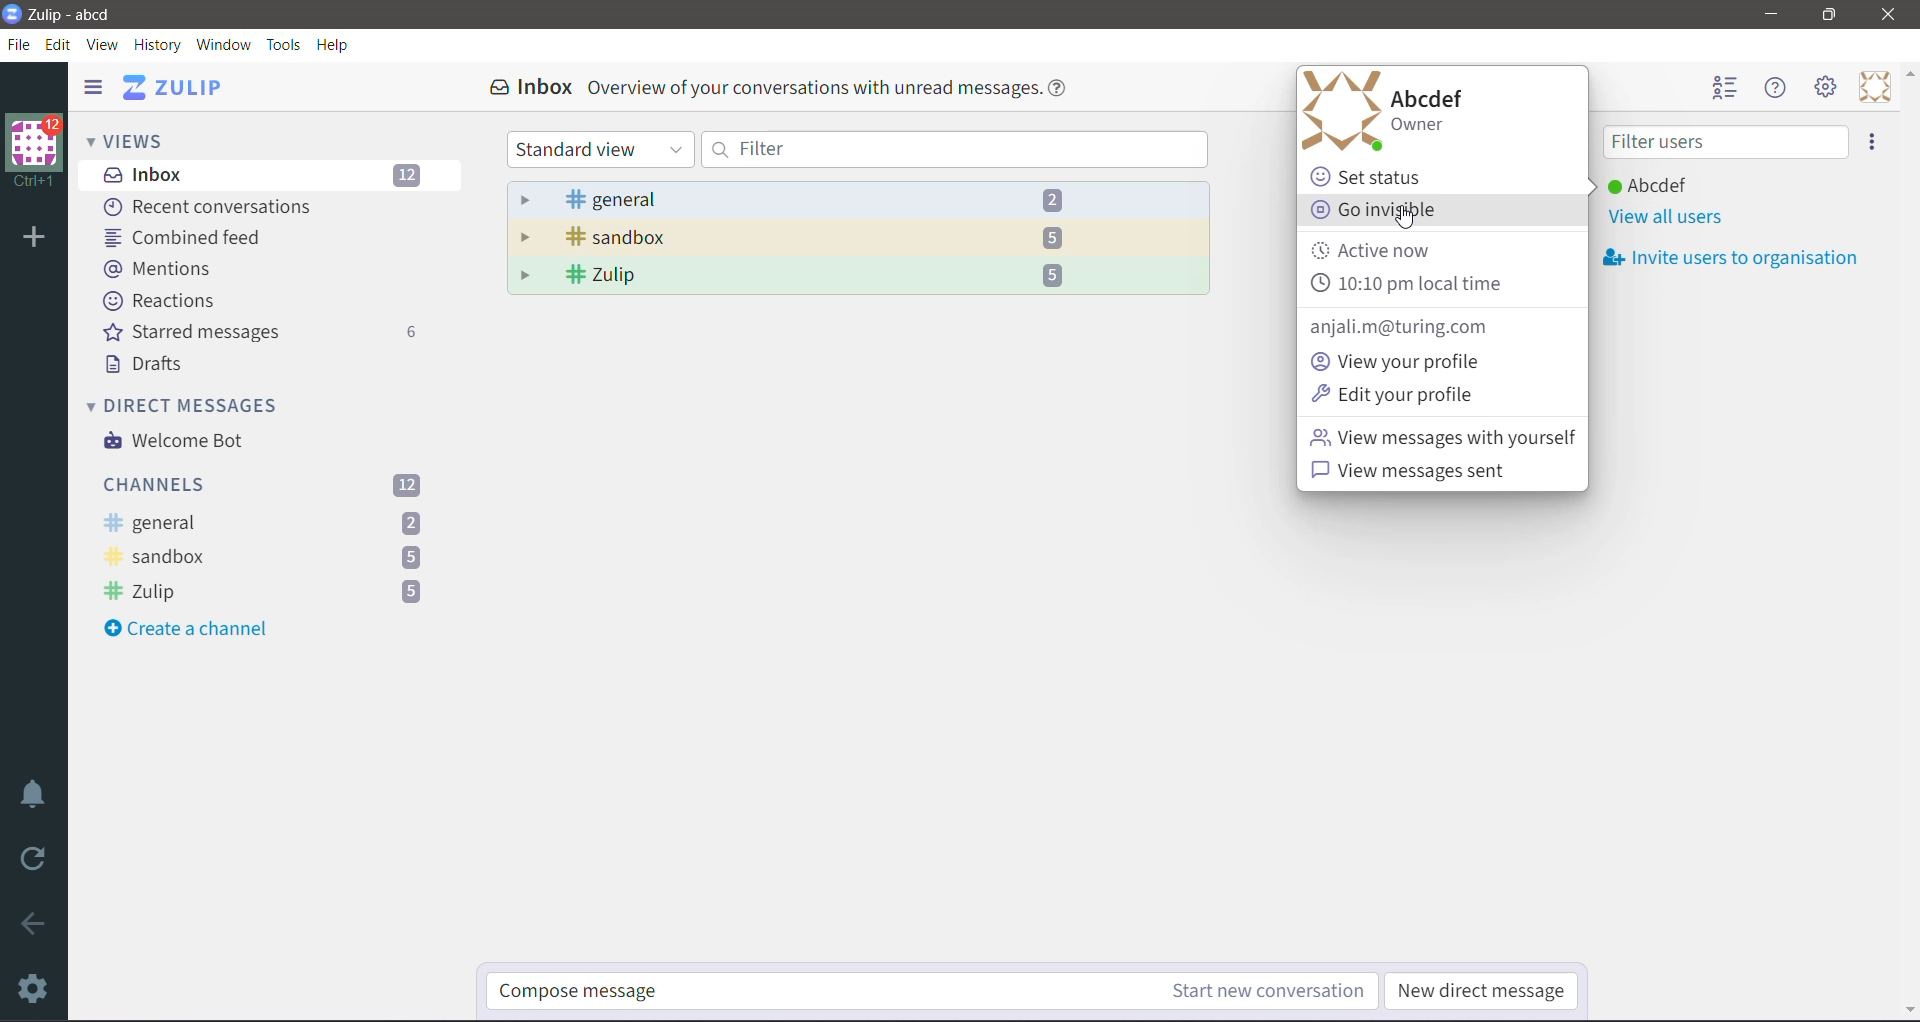 The height and width of the screenshot is (1022, 1920). What do you see at coordinates (268, 334) in the screenshot?
I see `Starred messages` at bounding box center [268, 334].